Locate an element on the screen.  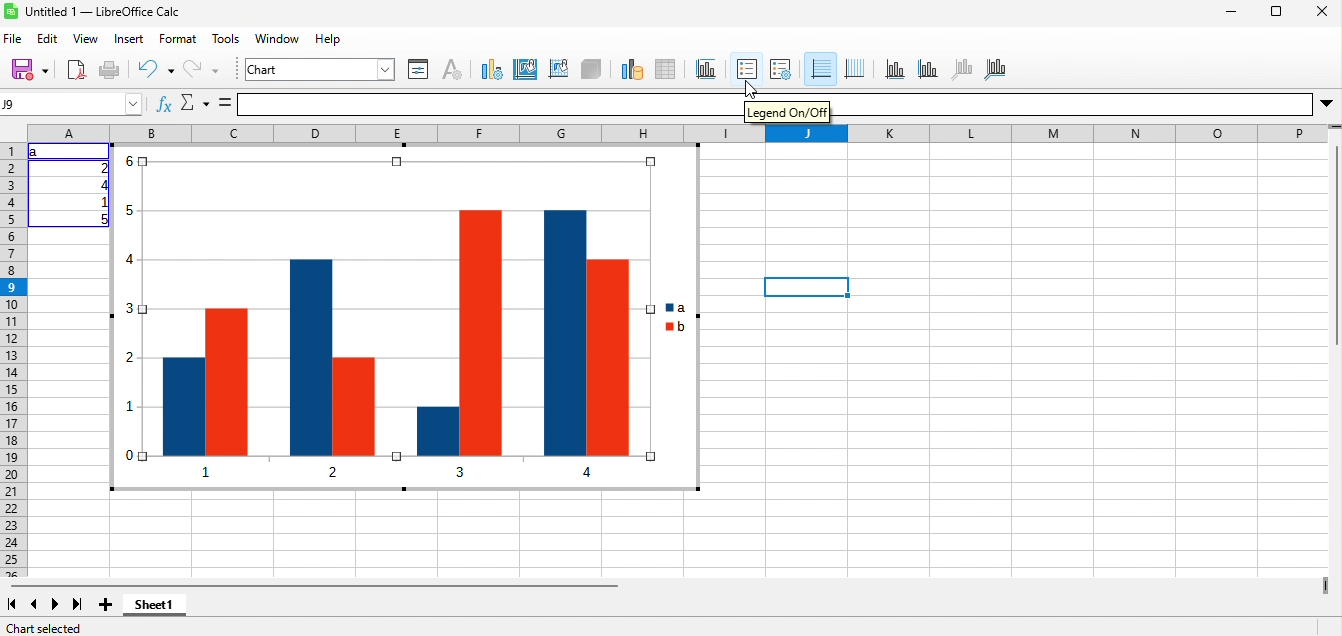
z axis is located at coordinates (963, 70).